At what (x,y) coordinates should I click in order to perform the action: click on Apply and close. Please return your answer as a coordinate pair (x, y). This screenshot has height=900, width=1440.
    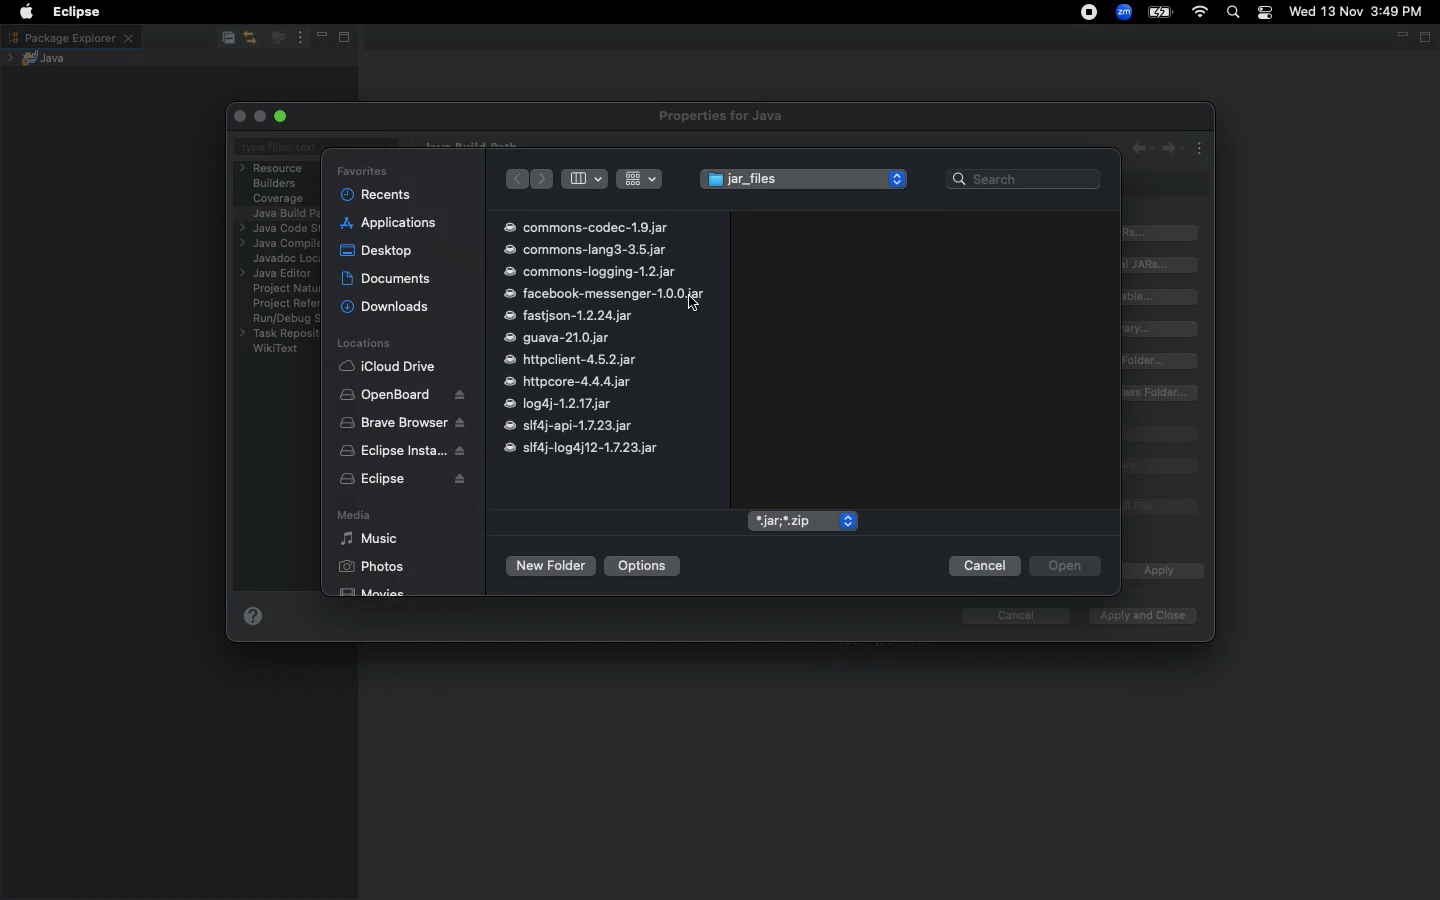
    Looking at the image, I should click on (1138, 616).